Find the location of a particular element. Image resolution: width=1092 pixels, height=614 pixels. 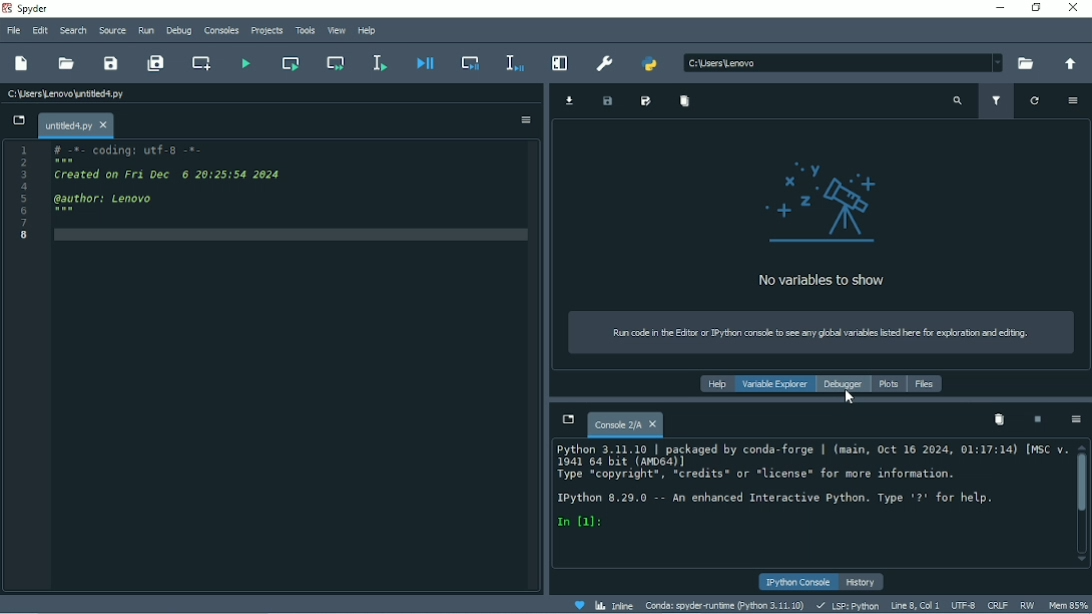

Open file is located at coordinates (68, 63).